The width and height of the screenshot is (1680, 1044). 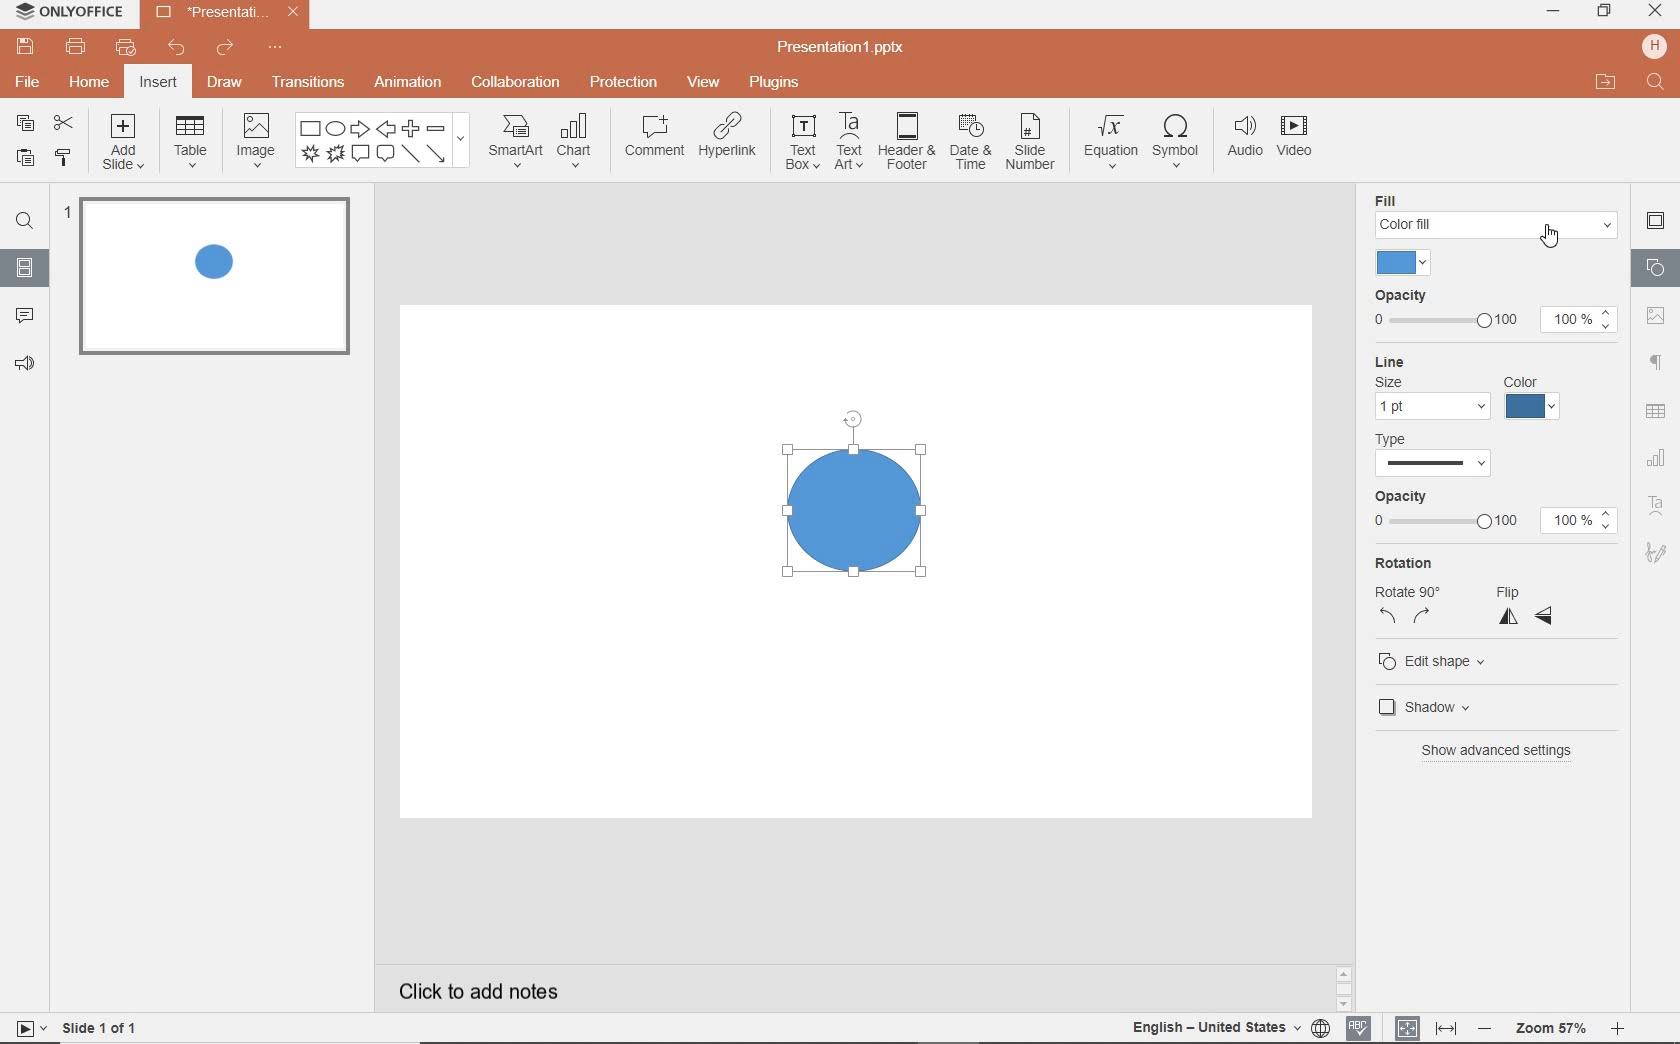 What do you see at coordinates (25, 271) in the screenshot?
I see `slides` at bounding box center [25, 271].